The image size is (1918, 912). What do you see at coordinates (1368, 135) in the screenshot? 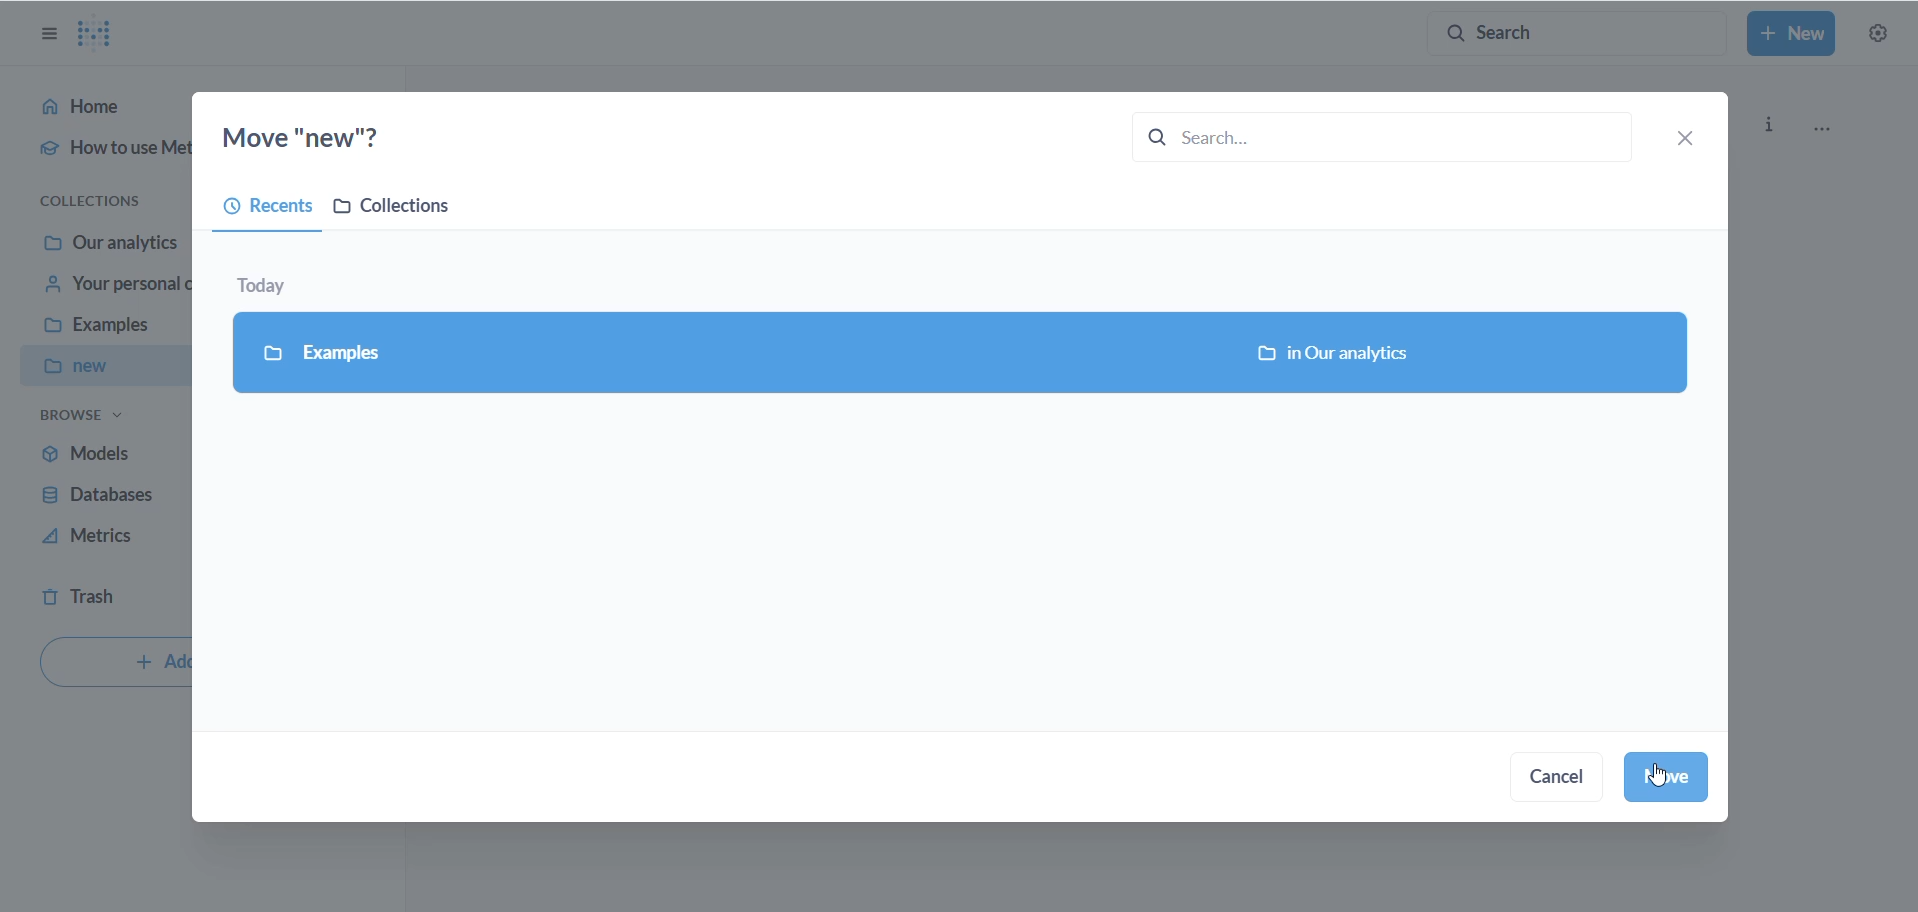
I see `SEARCH` at bounding box center [1368, 135].